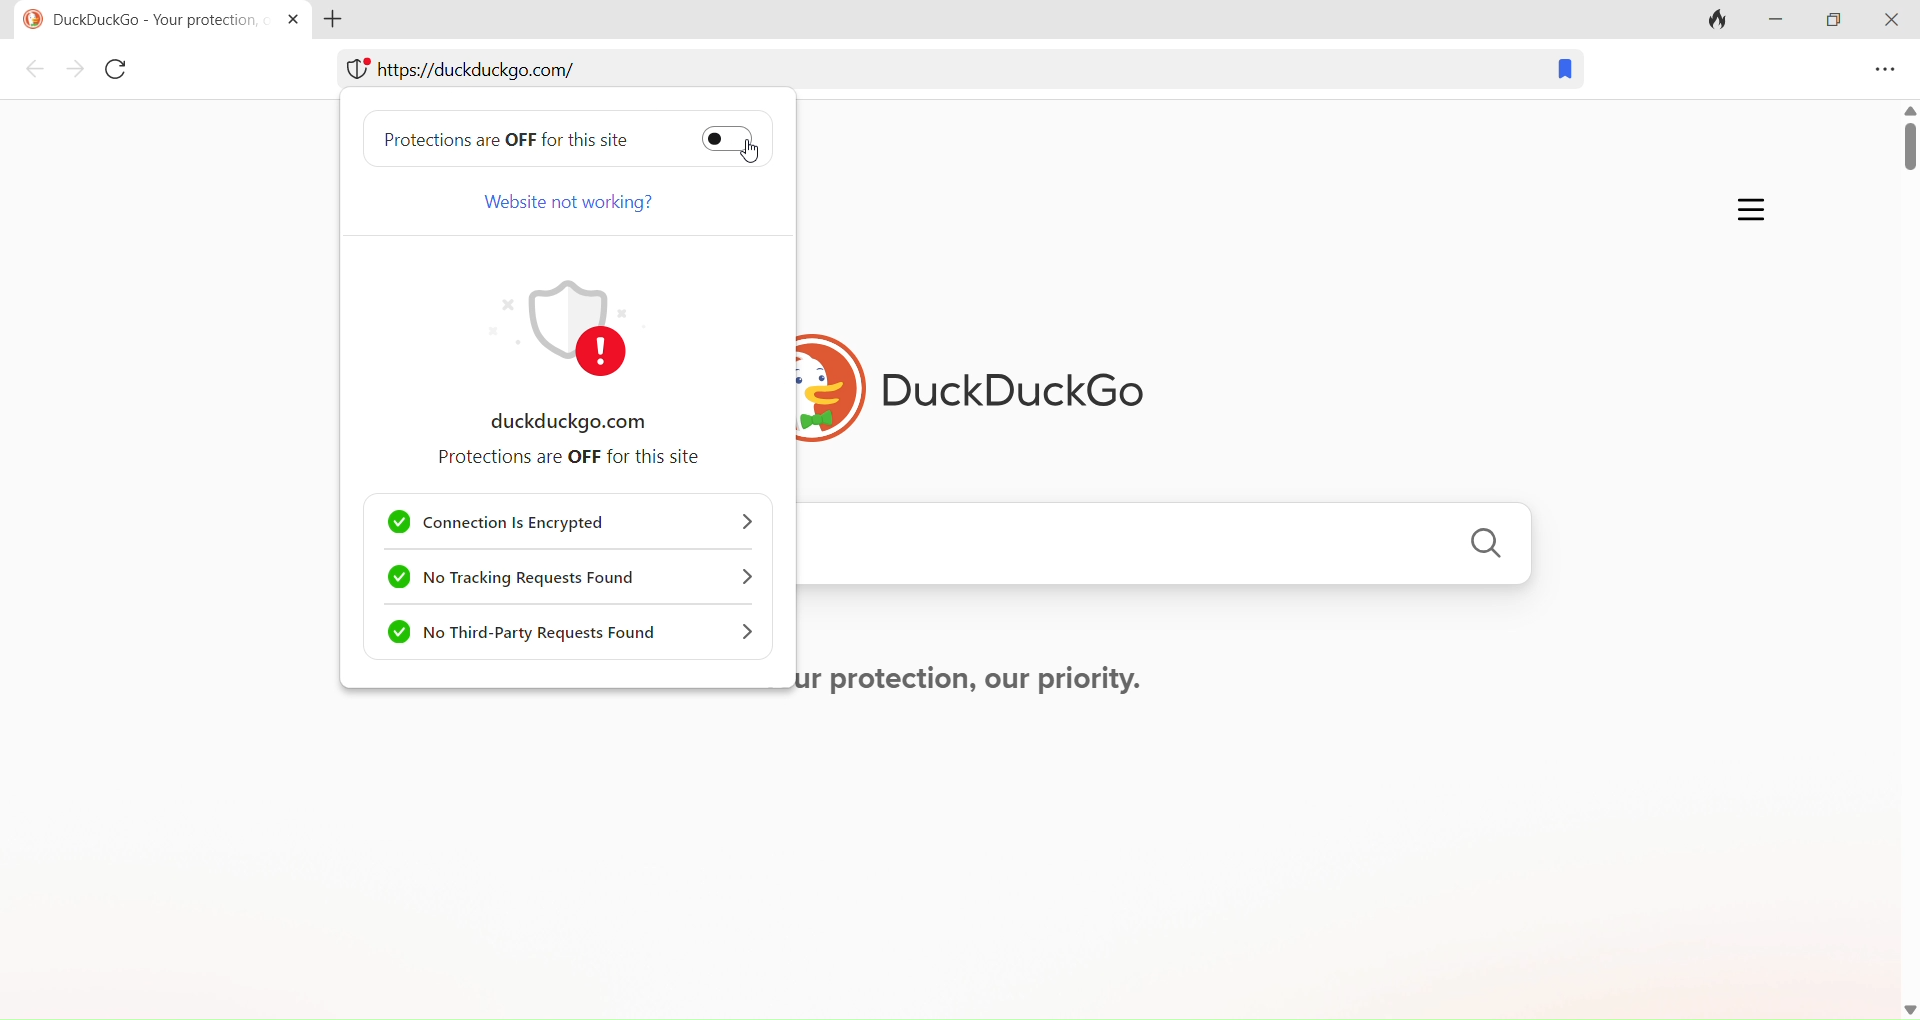 Image resolution: width=1920 pixels, height=1020 pixels. What do you see at coordinates (1892, 546) in the screenshot?
I see `scroll bar` at bounding box center [1892, 546].